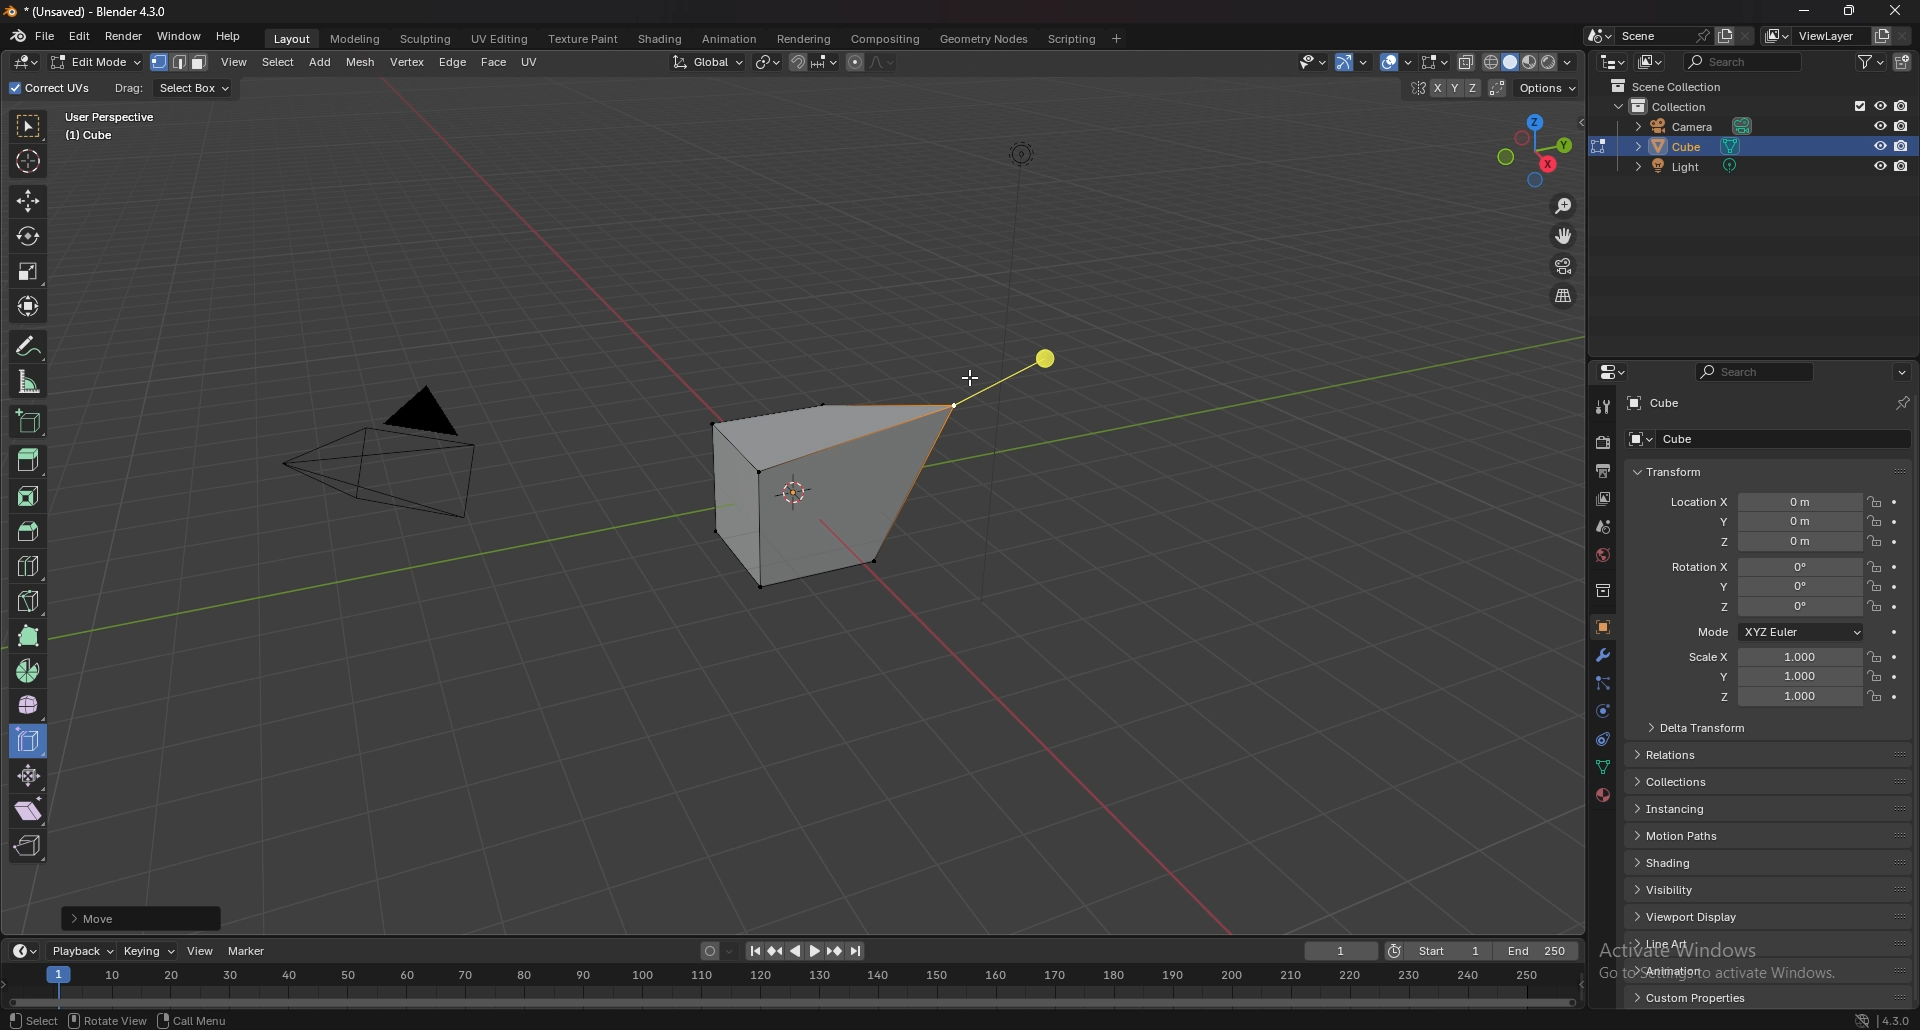 This screenshot has width=1920, height=1030. I want to click on close, so click(1897, 12).